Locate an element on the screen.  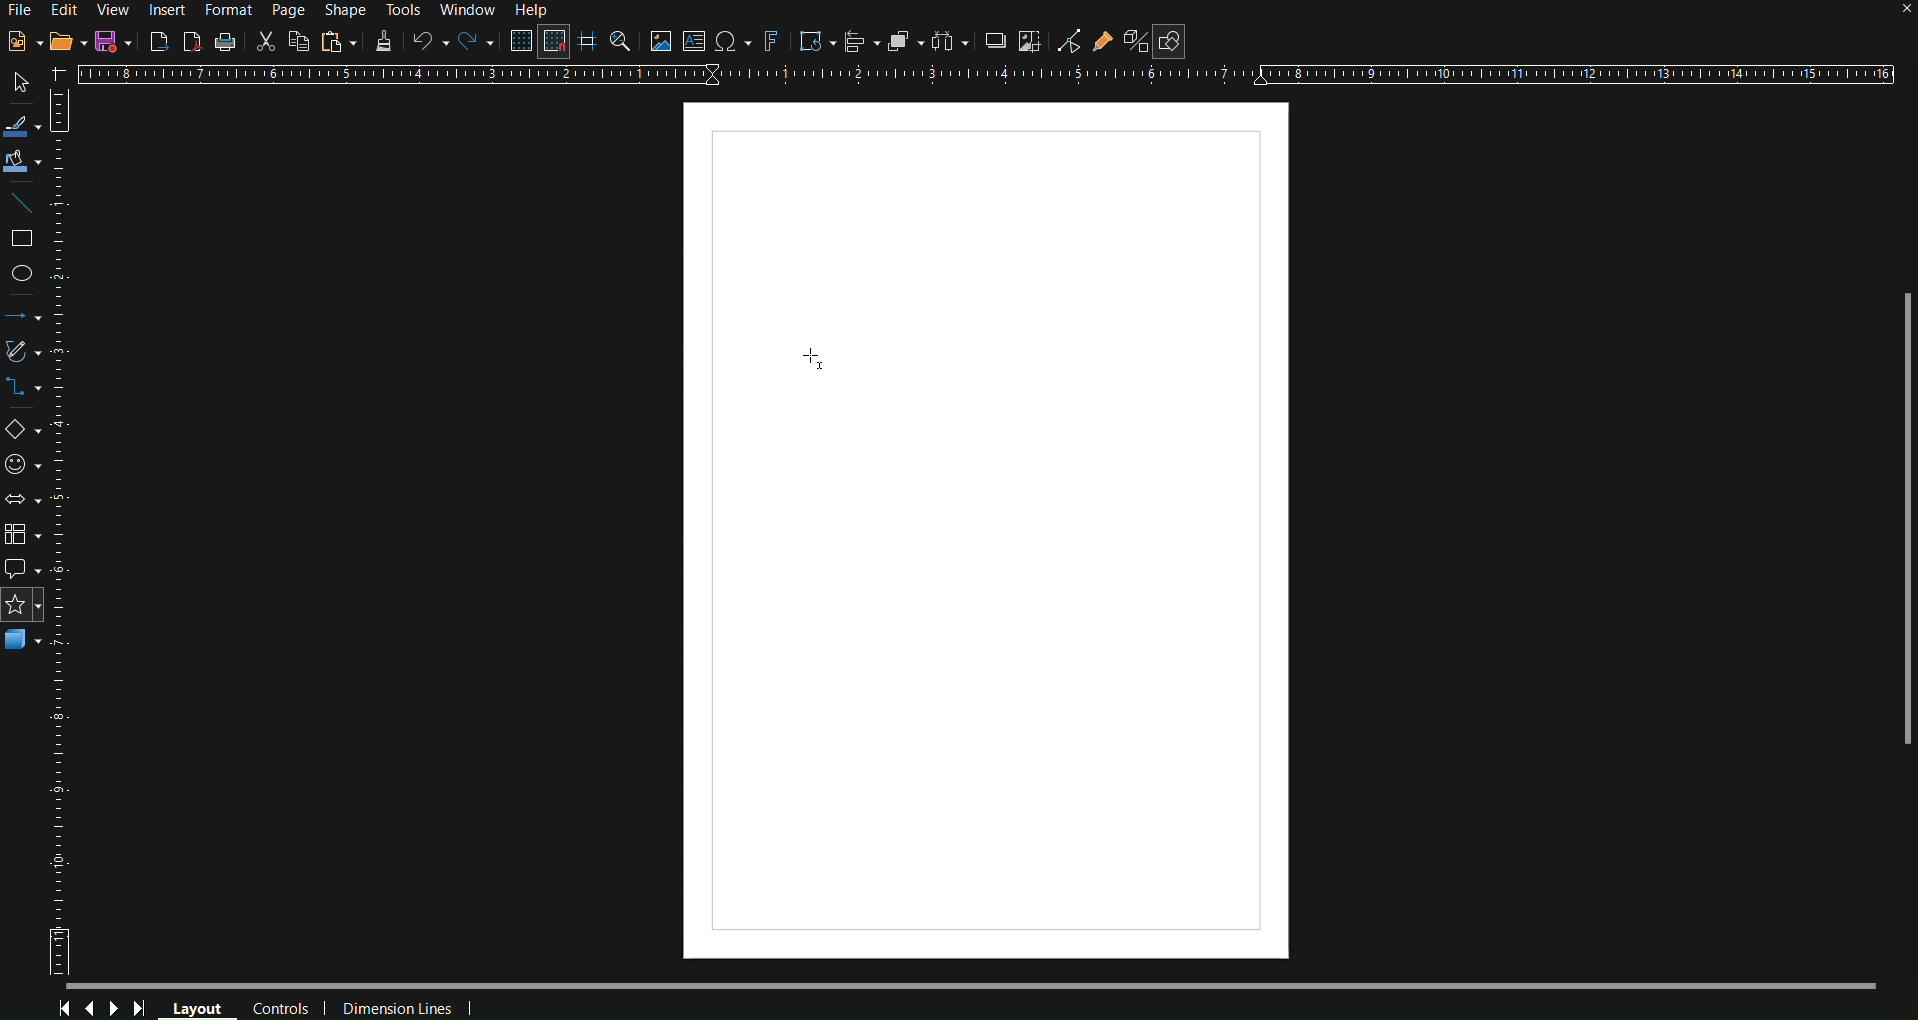
Display Grid is located at coordinates (517, 42).